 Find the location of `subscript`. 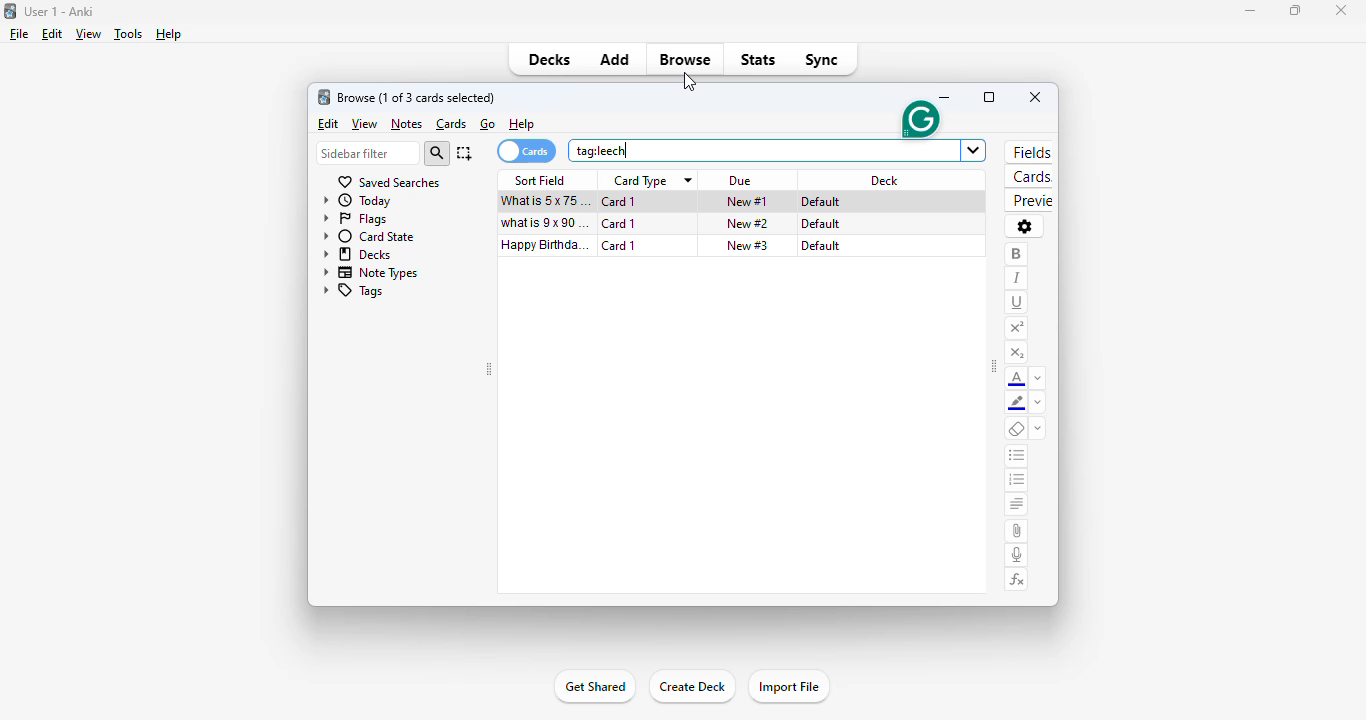

subscript is located at coordinates (1017, 353).